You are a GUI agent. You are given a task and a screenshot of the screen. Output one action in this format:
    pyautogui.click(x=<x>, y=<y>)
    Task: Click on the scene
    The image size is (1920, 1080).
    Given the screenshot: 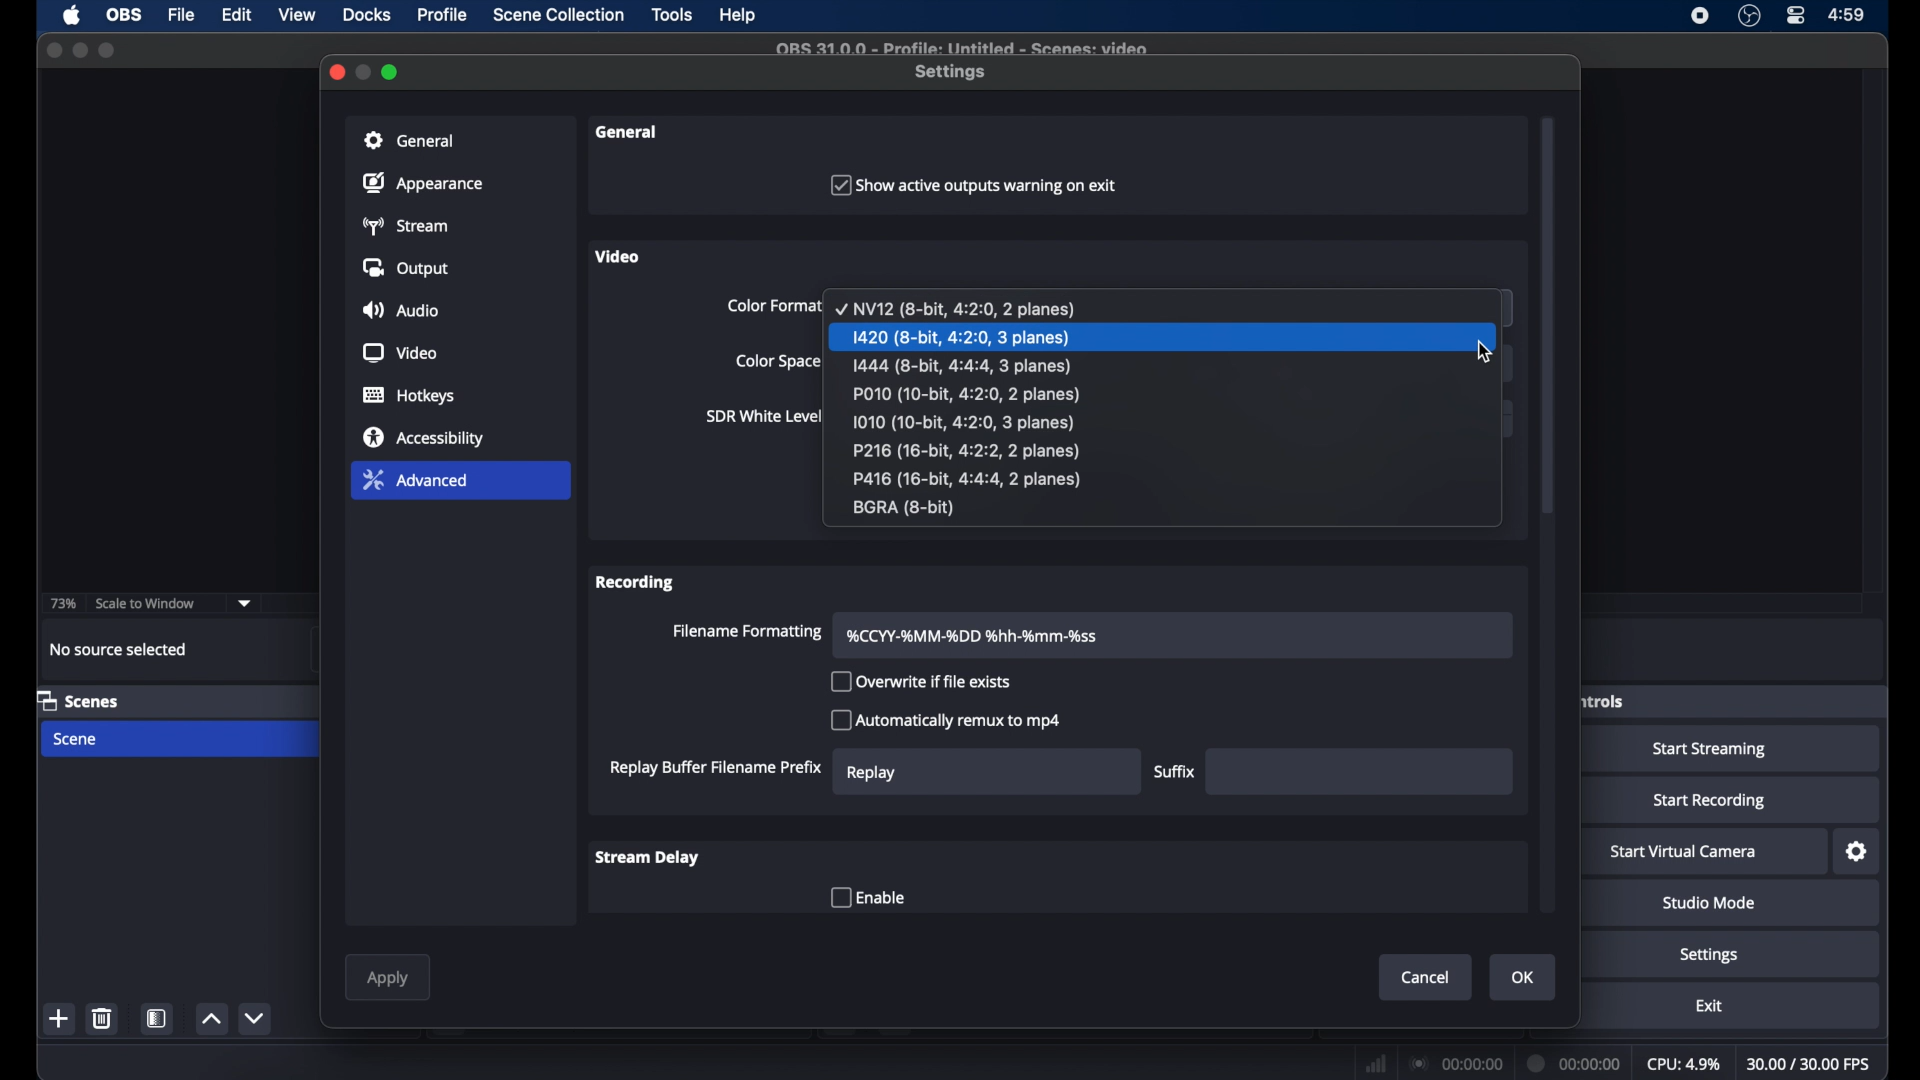 What is the action you would take?
    pyautogui.click(x=76, y=739)
    